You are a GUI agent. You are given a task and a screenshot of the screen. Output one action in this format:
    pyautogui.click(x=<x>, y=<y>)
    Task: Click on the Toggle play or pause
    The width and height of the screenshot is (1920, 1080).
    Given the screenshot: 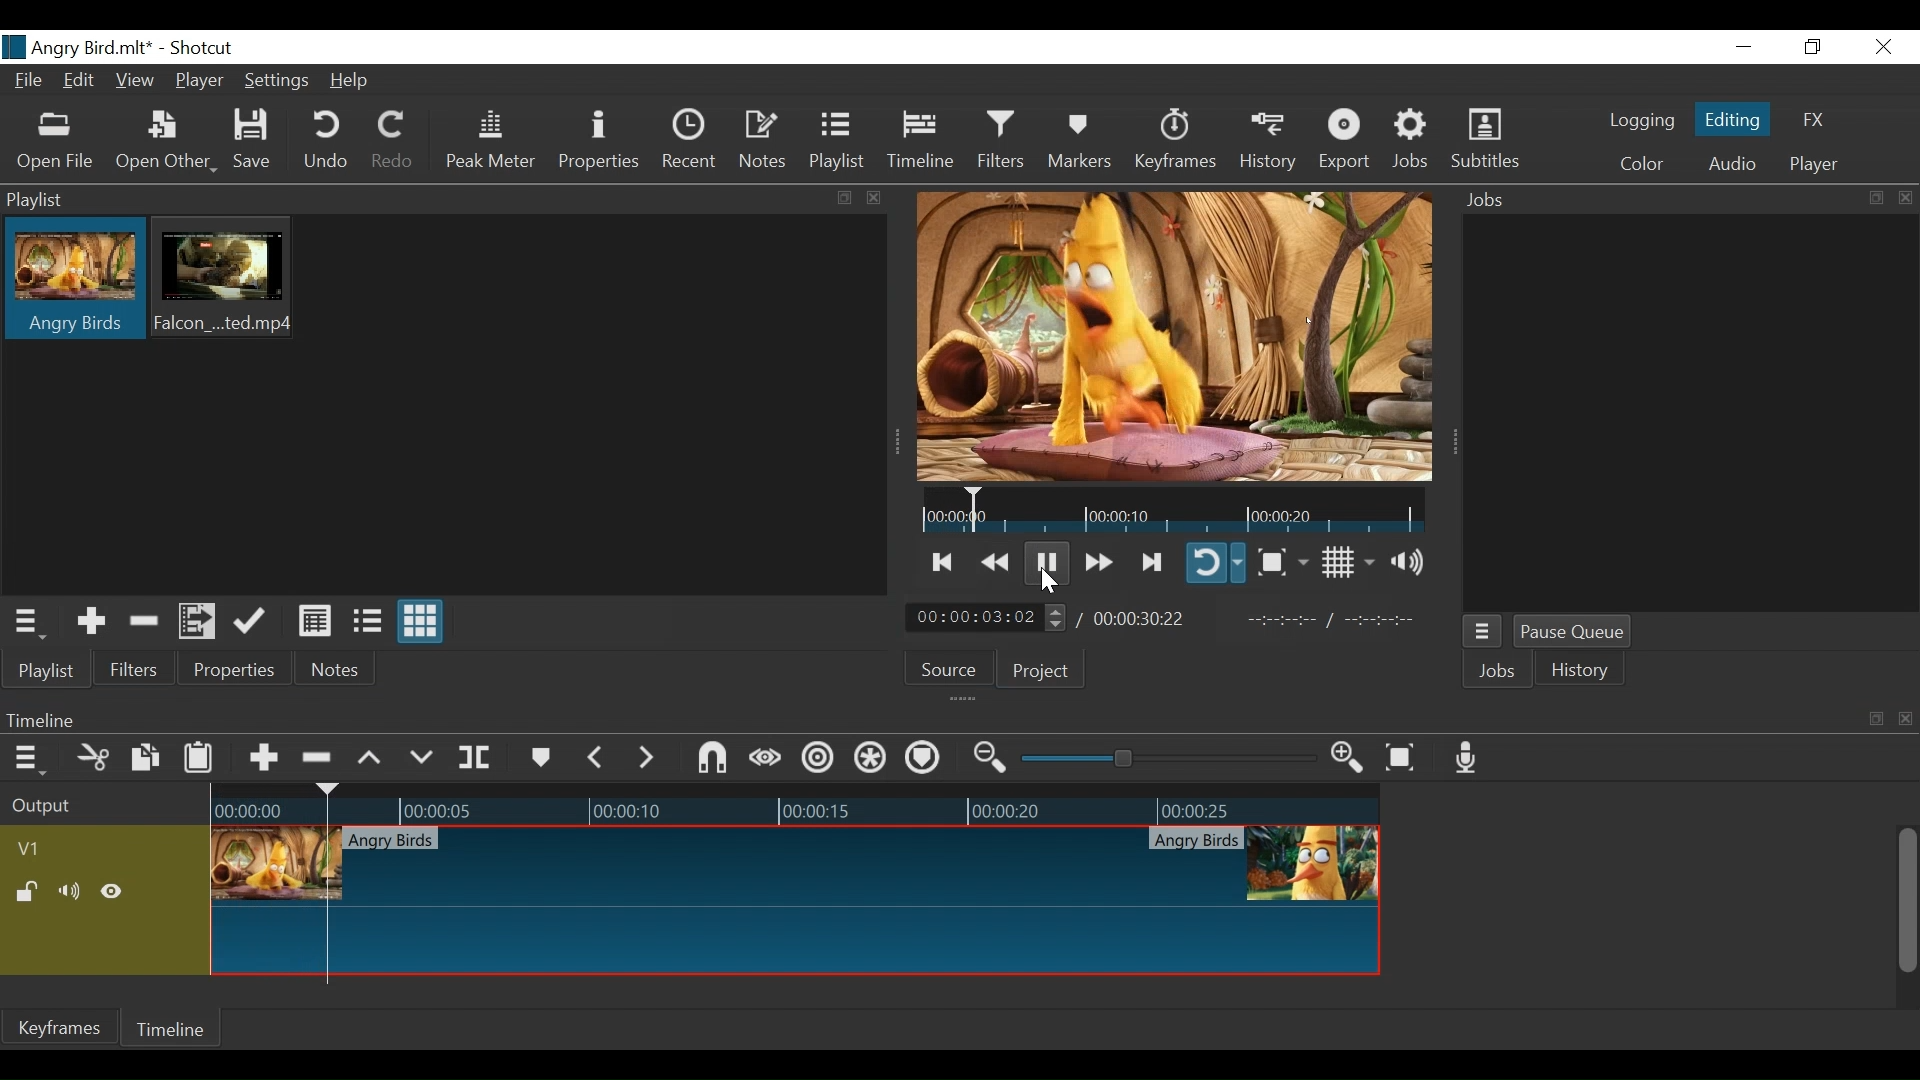 What is the action you would take?
    pyautogui.click(x=1052, y=562)
    